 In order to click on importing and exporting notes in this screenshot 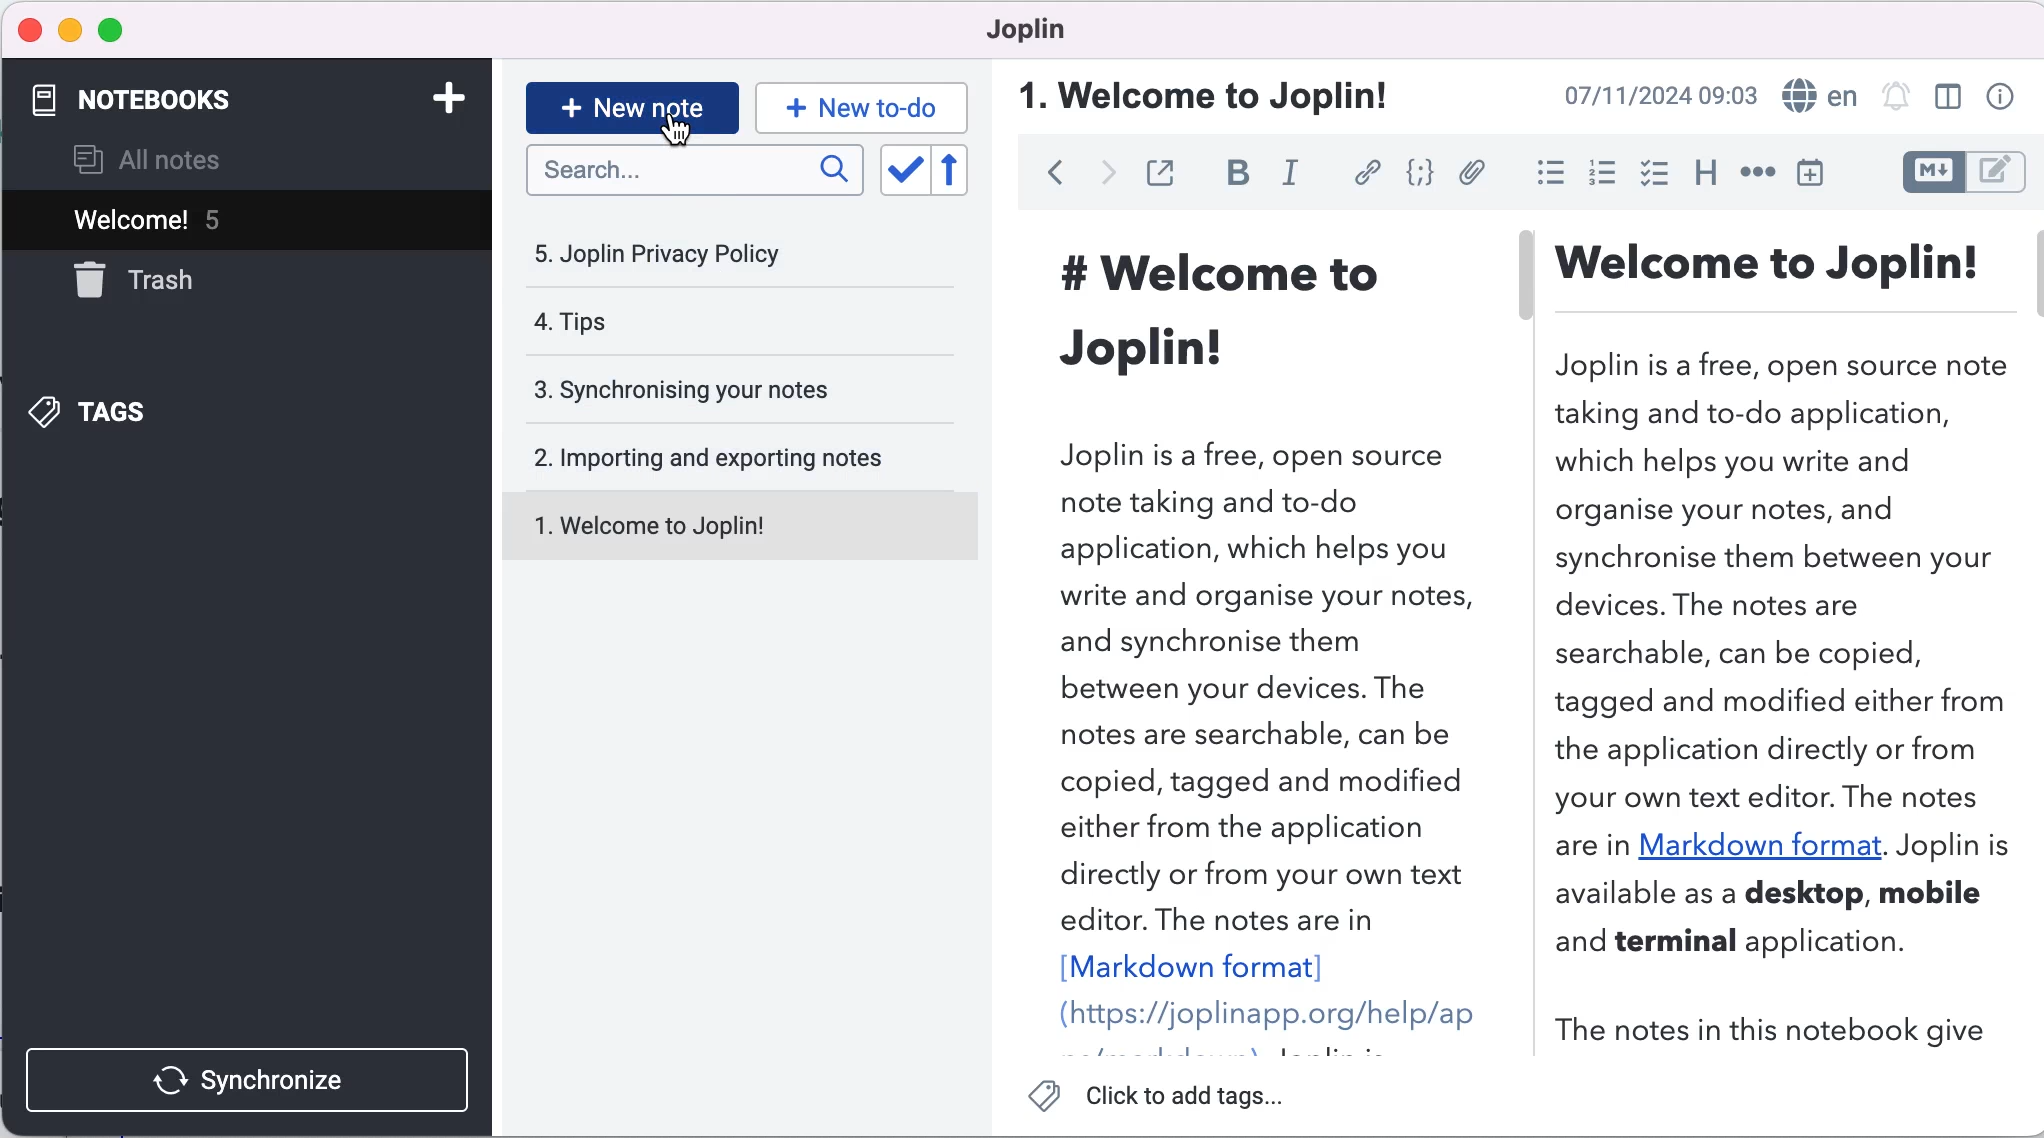, I will do `click(722, 456)`.